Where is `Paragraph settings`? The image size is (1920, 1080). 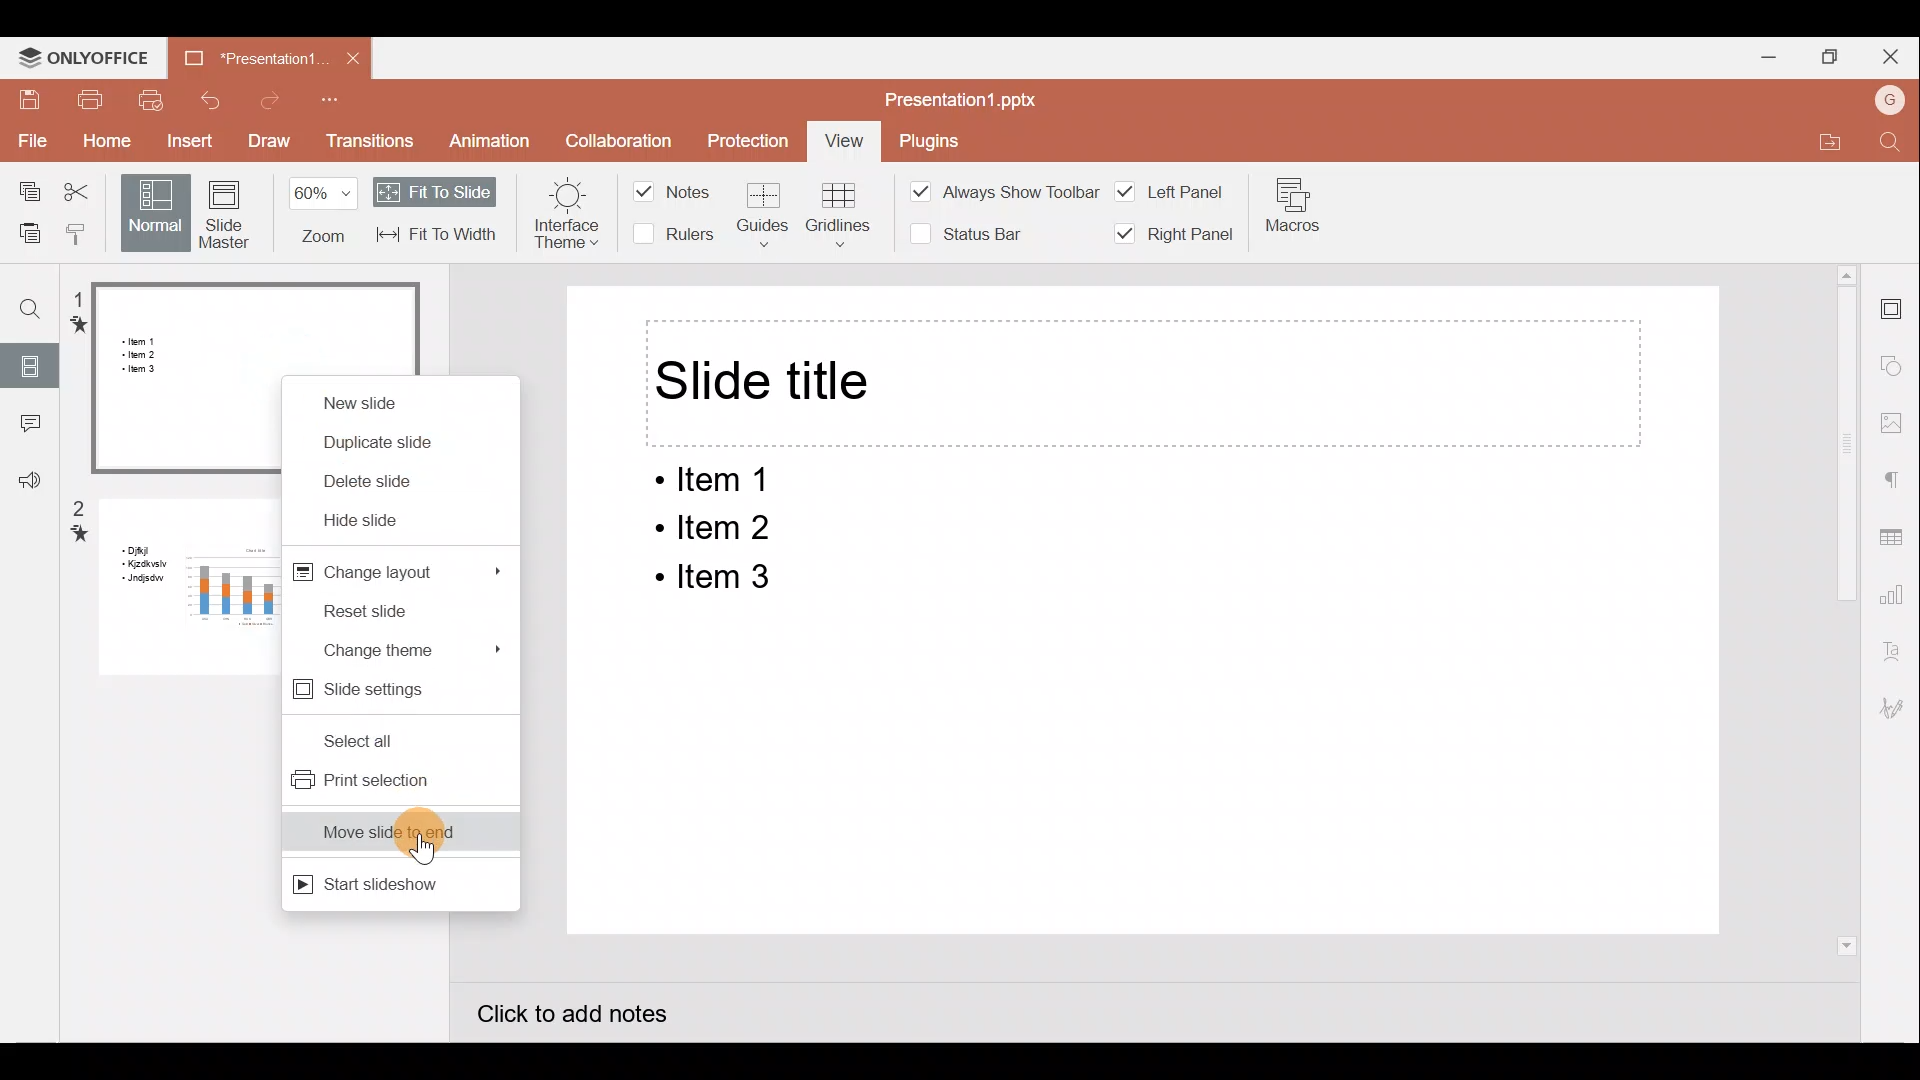 Paragraph settings is located at coordinates (1897, 478).